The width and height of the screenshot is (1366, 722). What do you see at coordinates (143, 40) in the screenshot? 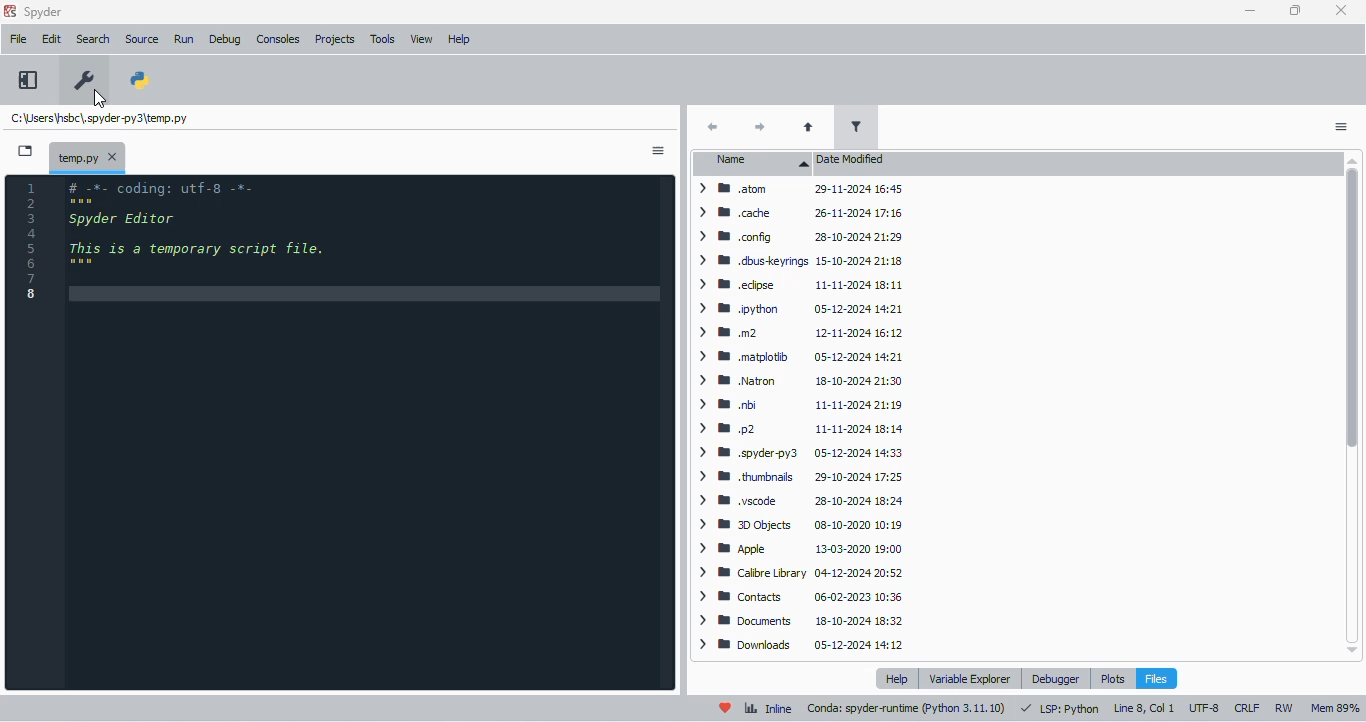
I see `source` at bounding box center [143, 40].